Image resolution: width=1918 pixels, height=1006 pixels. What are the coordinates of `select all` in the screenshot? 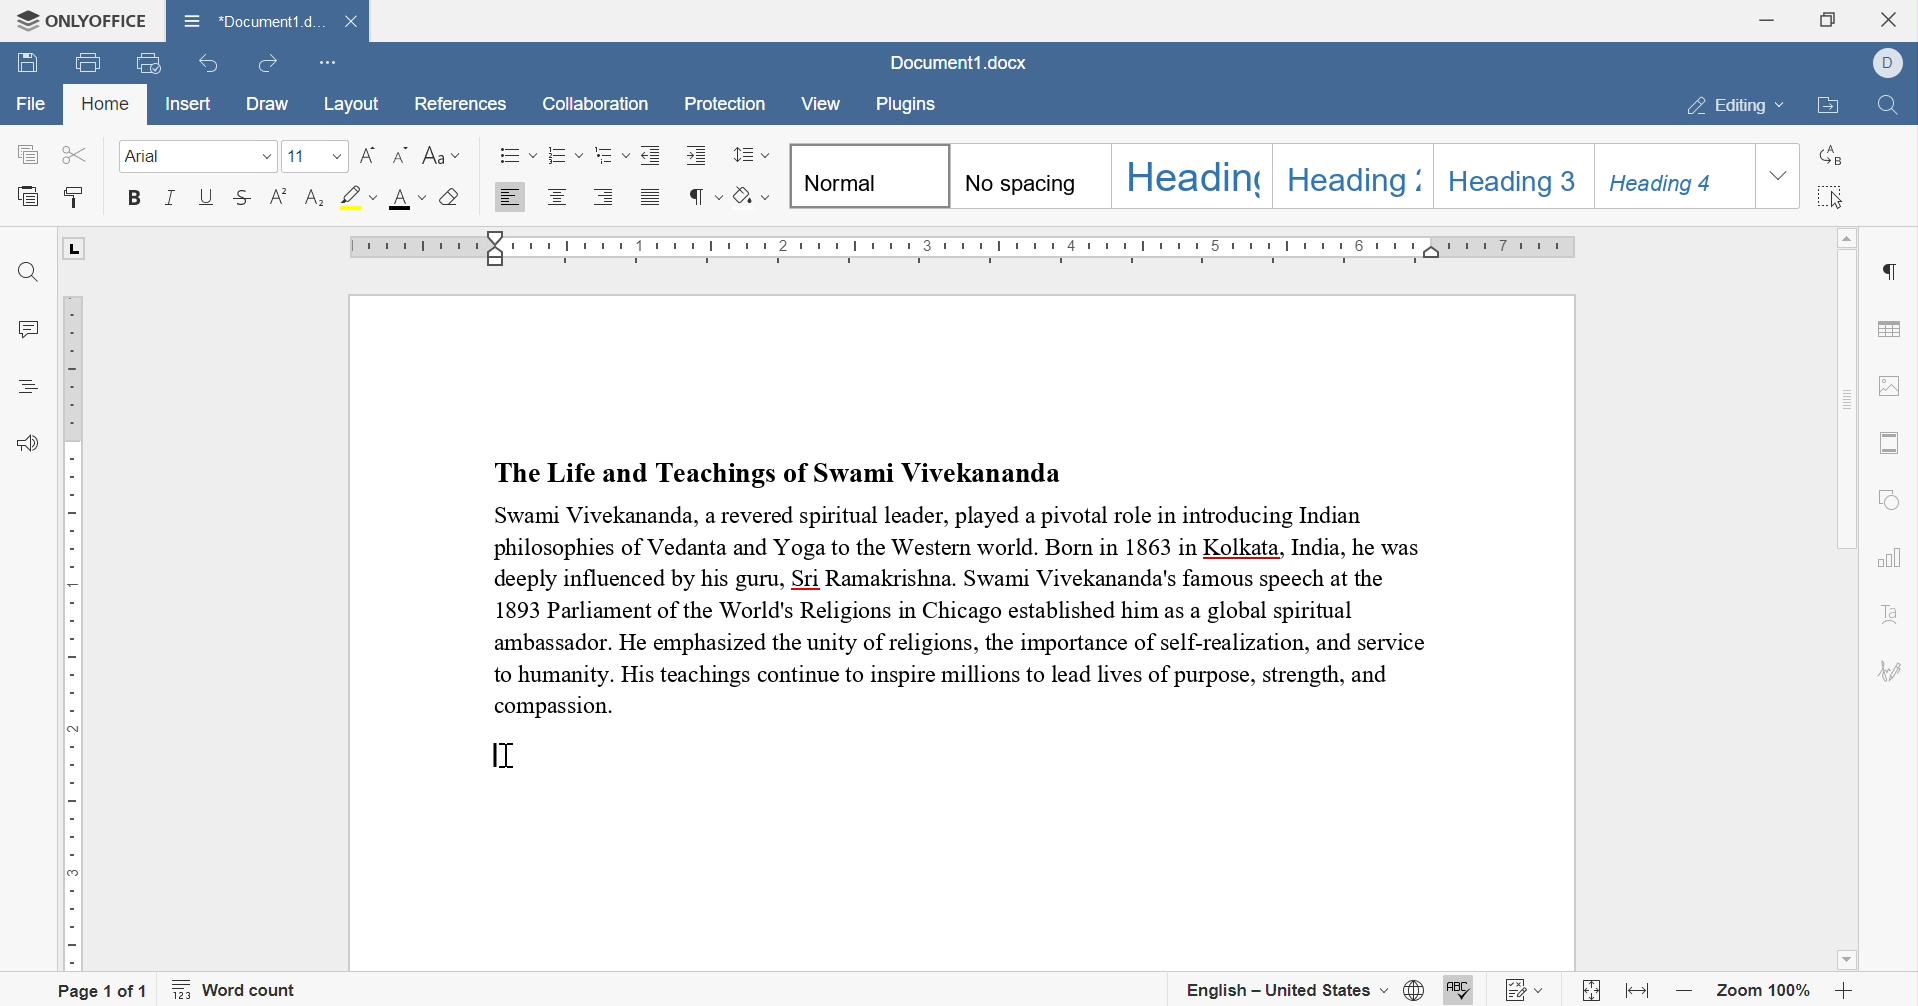 It's located at (1830, 198).